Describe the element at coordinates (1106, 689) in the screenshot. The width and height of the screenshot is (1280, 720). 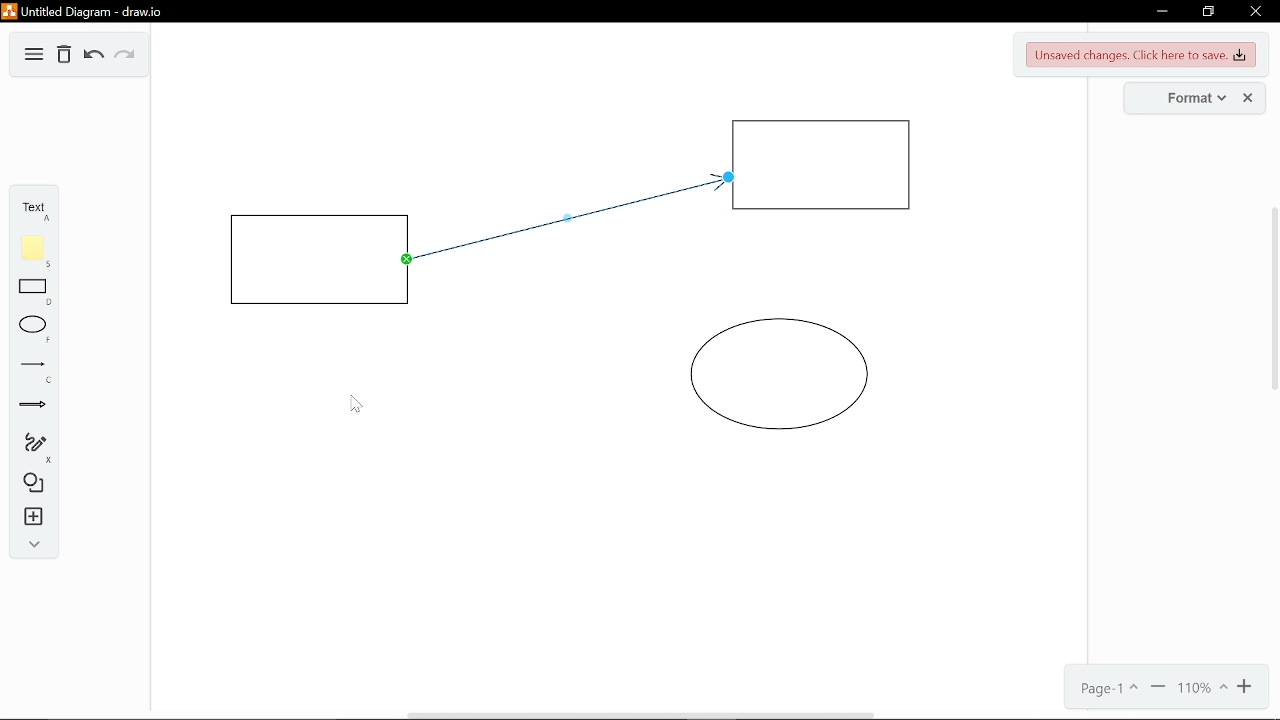
I see `Page 1` at that location.